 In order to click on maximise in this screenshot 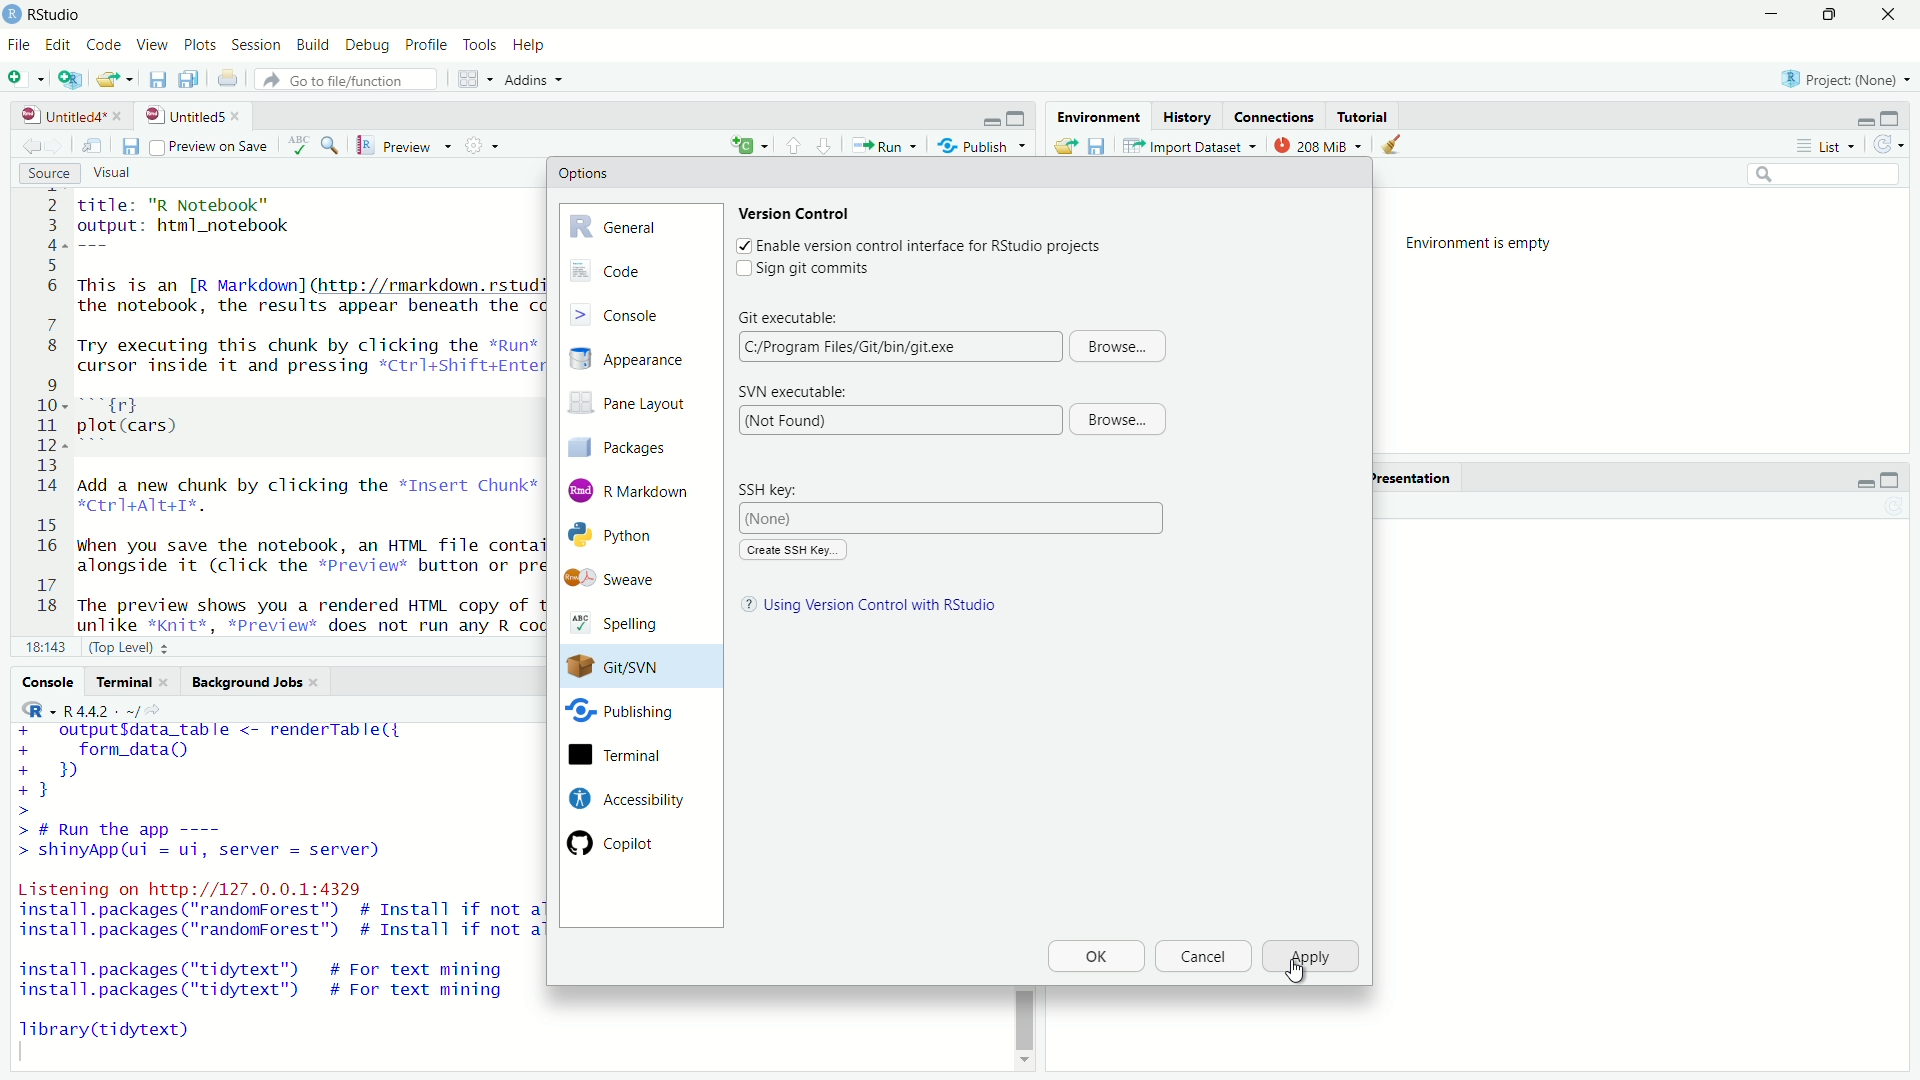, I will do `click(1827, 15)`.